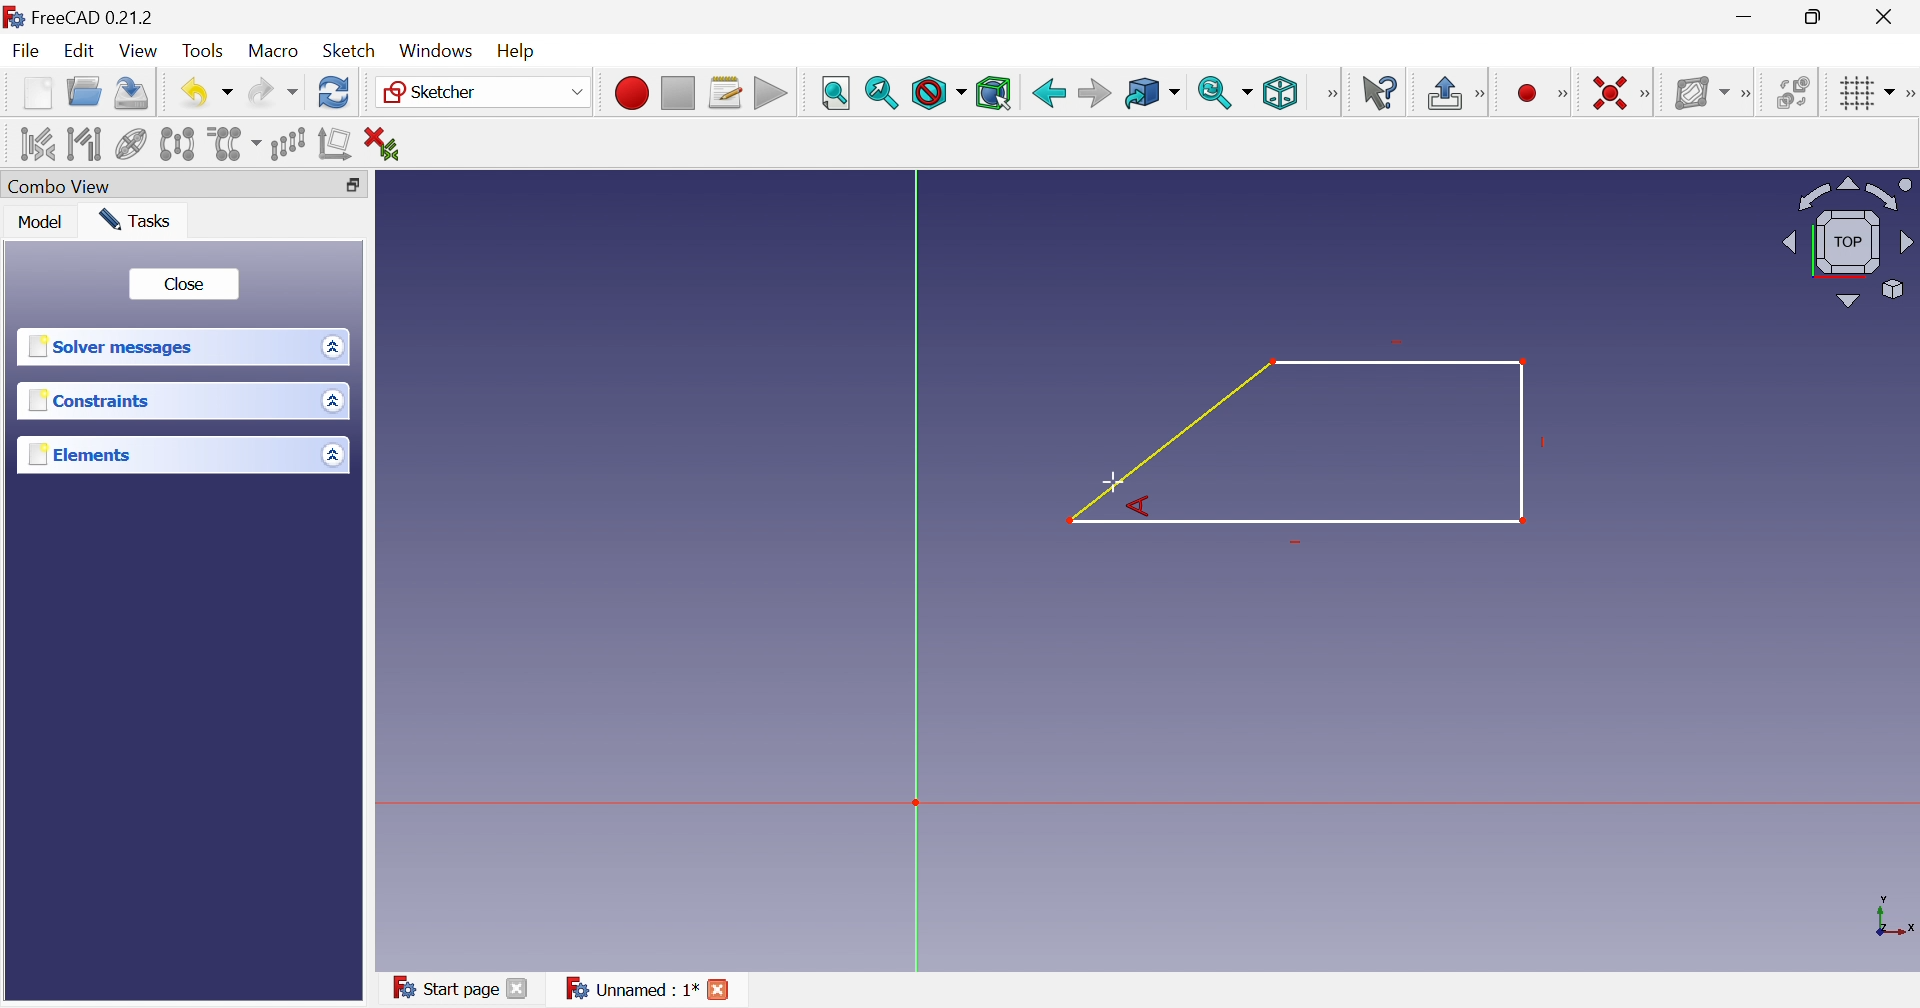  I want to click on constraint point onto object, so click(1492, 91).